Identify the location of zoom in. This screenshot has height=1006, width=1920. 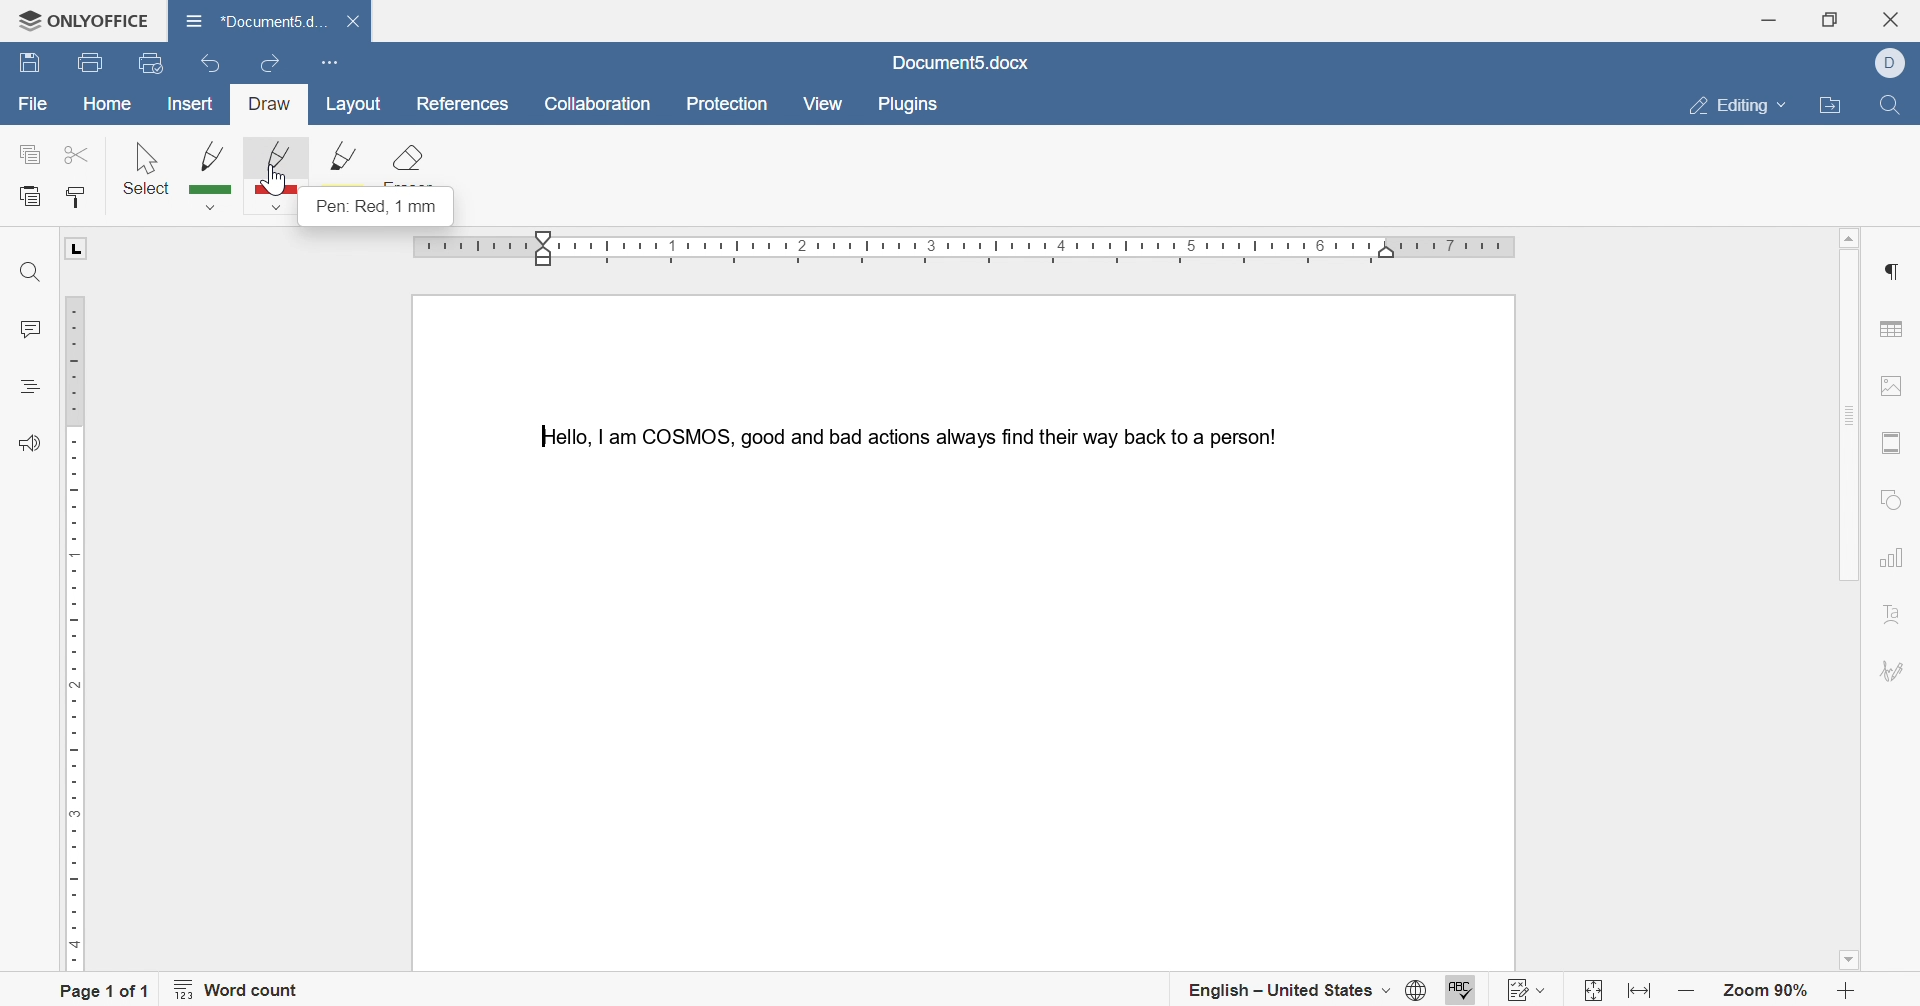
(1845, 992).